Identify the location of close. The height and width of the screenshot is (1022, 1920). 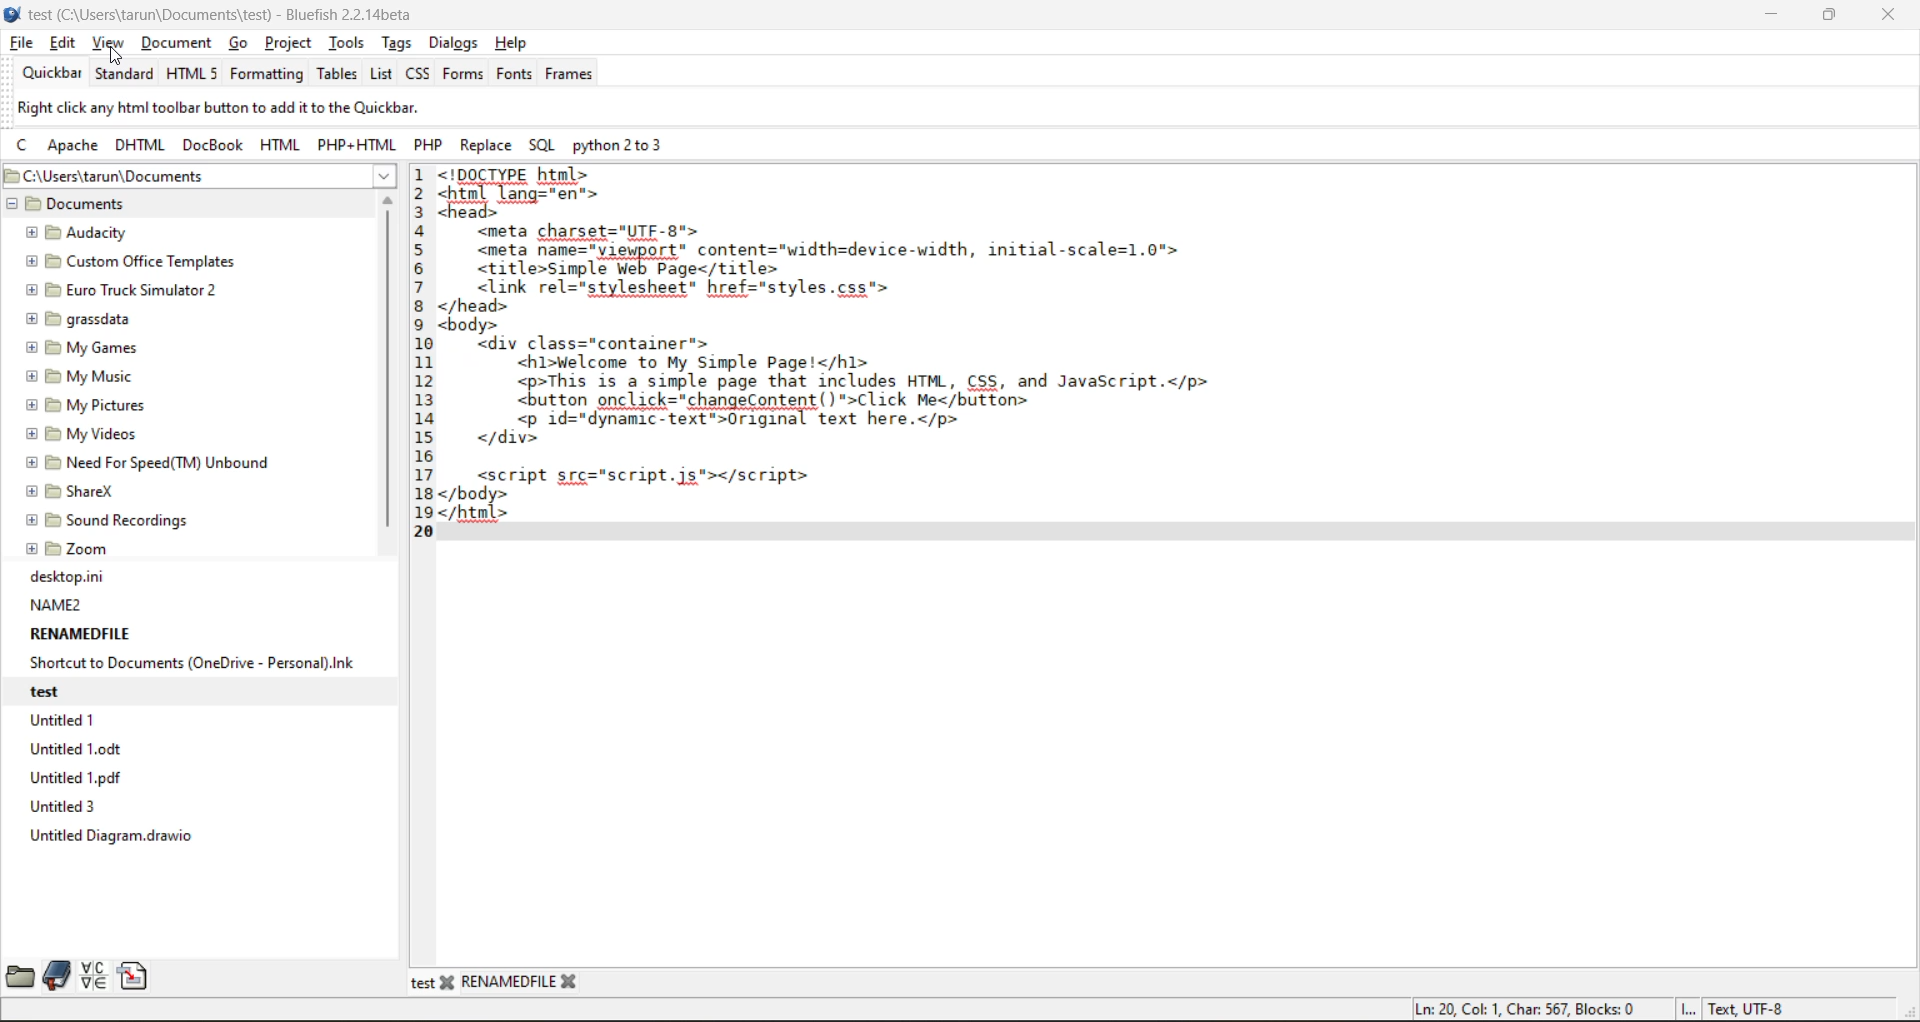
(1882, 18).